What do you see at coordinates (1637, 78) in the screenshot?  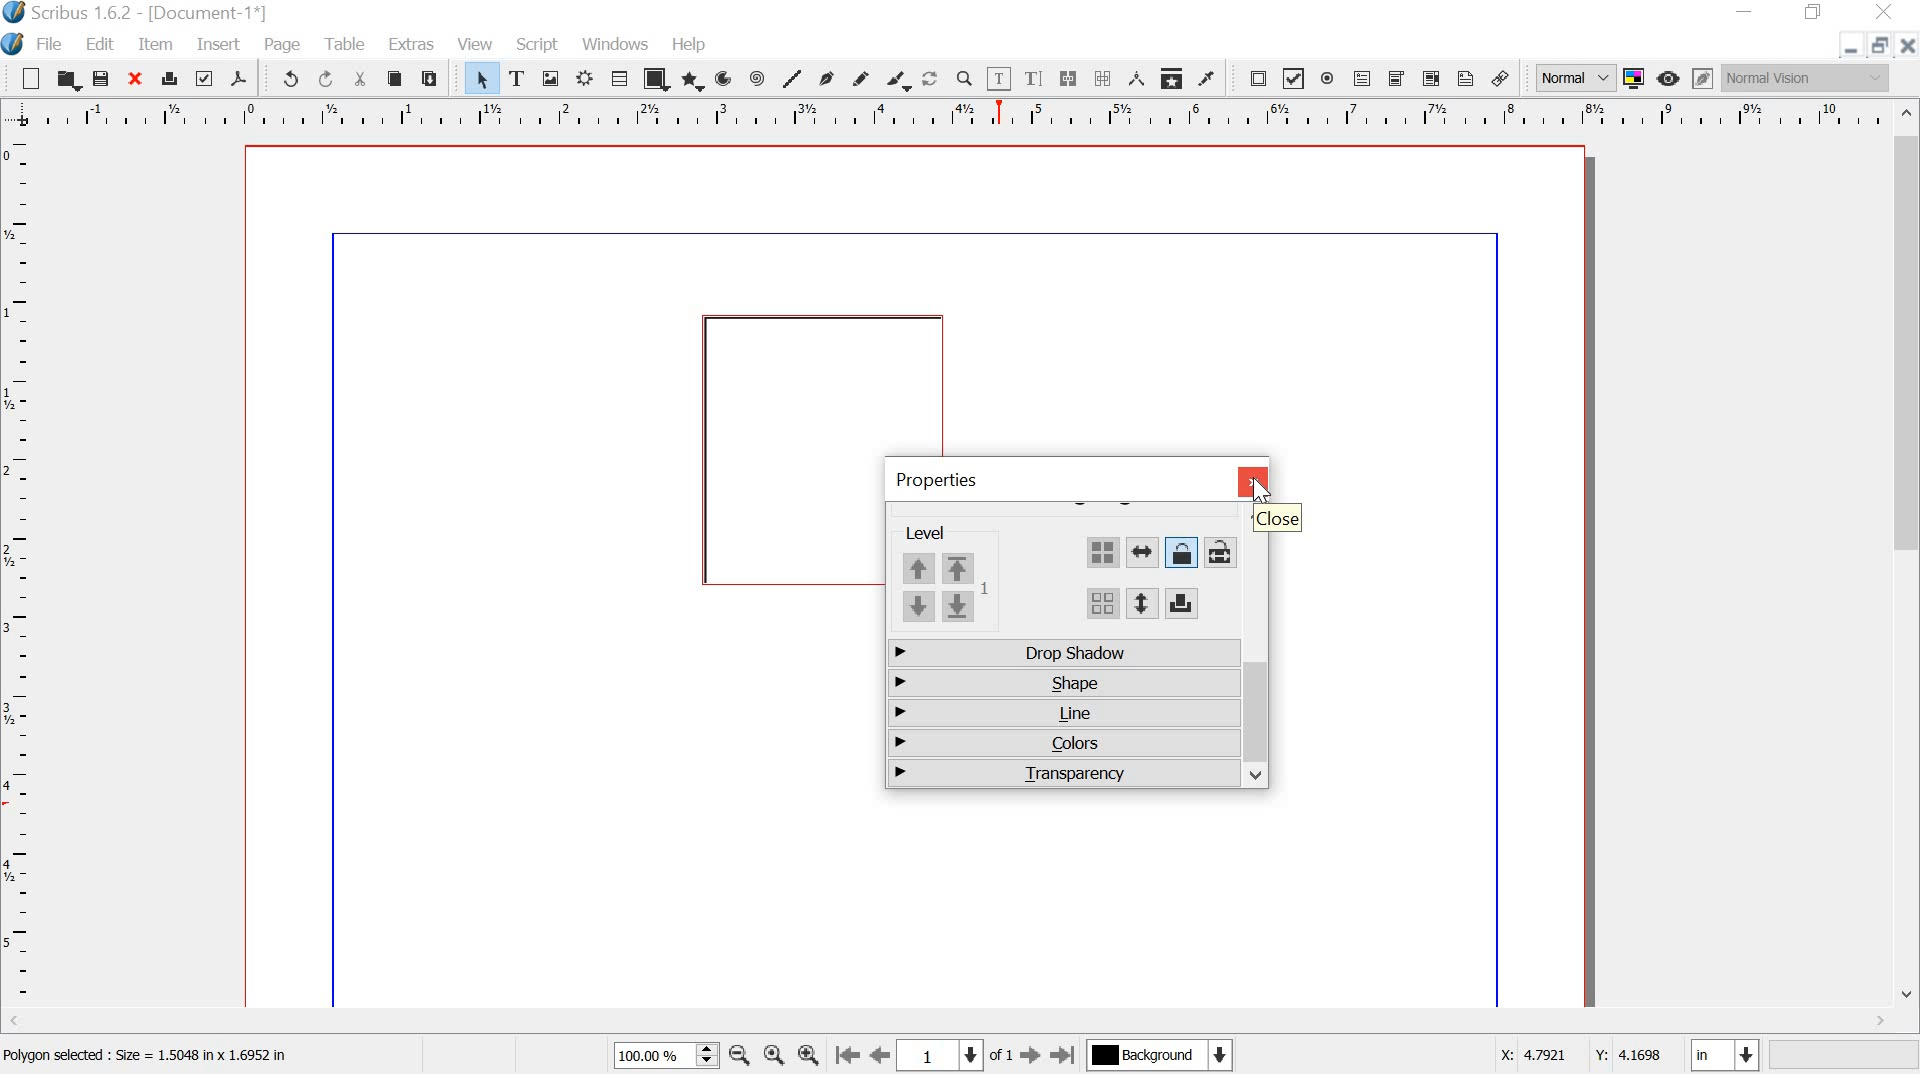 I see `toggle color management system` at bounding box center [1637, 78].